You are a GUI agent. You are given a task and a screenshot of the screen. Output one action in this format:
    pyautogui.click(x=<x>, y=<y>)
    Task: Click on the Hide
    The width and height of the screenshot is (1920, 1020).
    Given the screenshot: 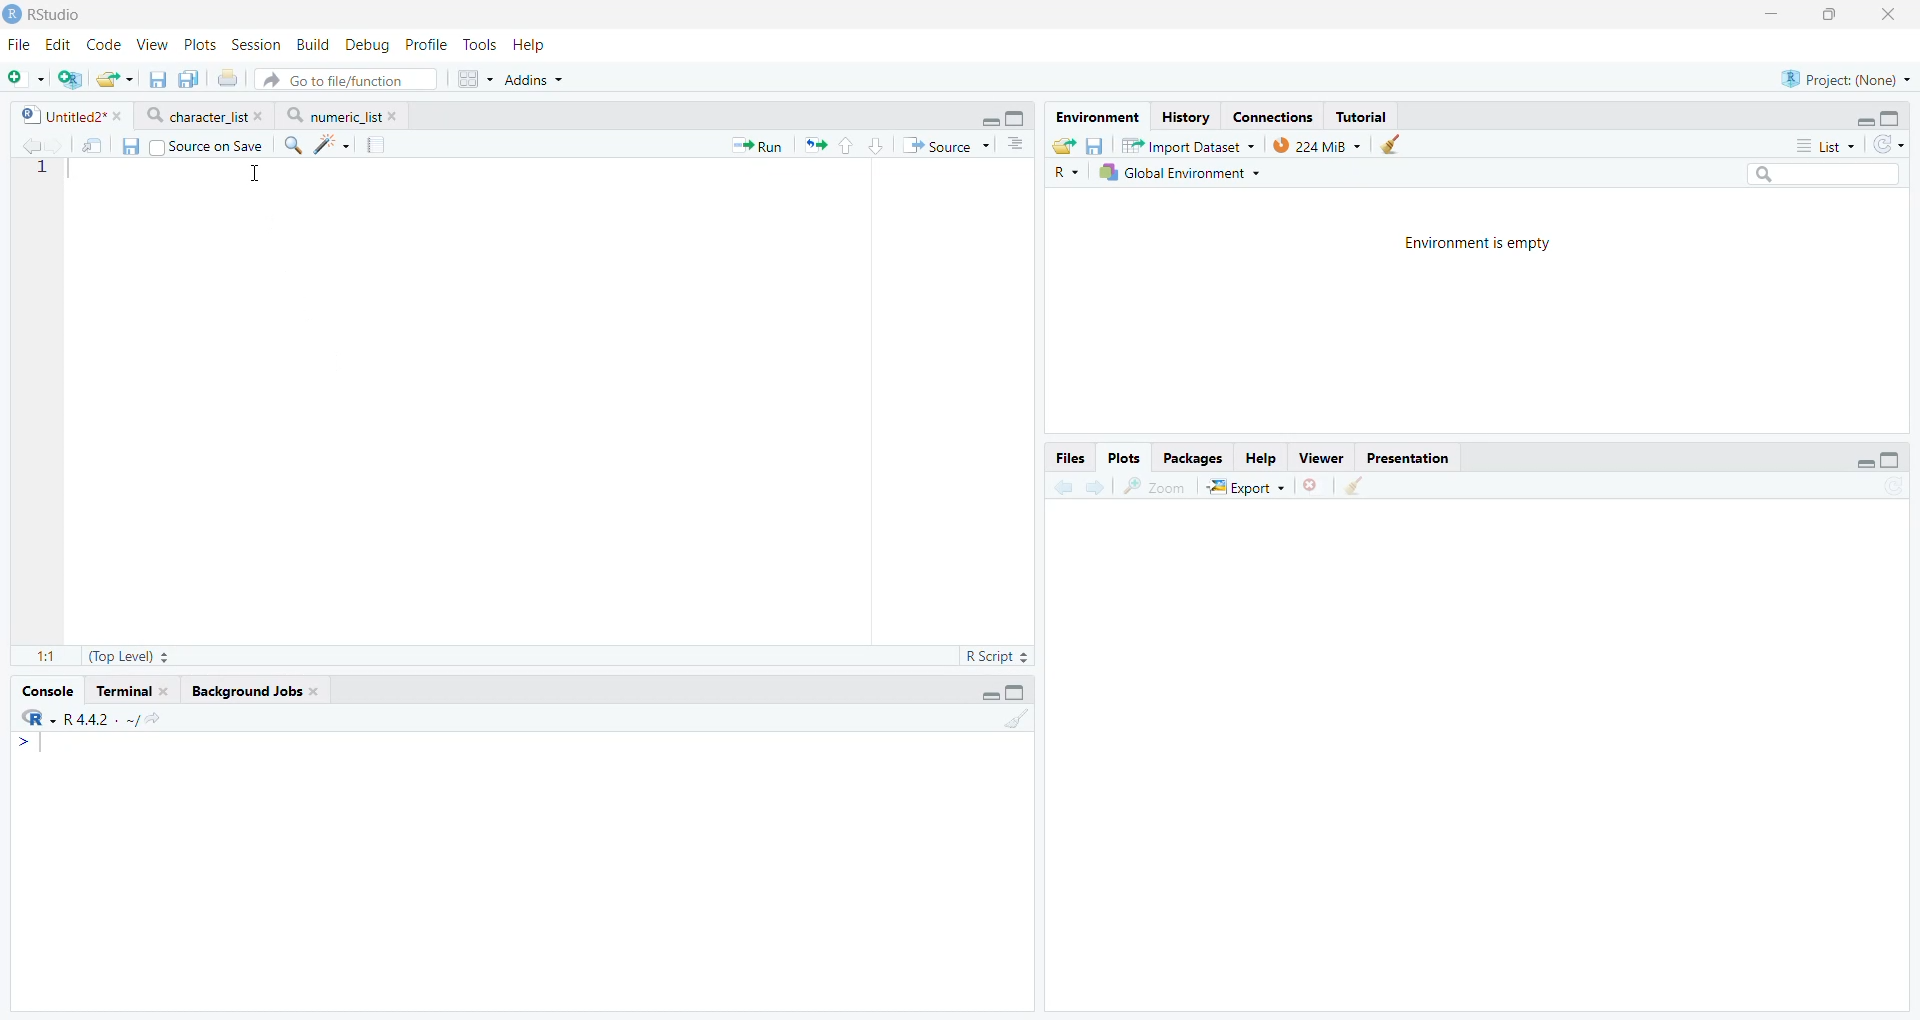 What is the action you would take?
    pyautogui.click(x=1865, y=462)
    